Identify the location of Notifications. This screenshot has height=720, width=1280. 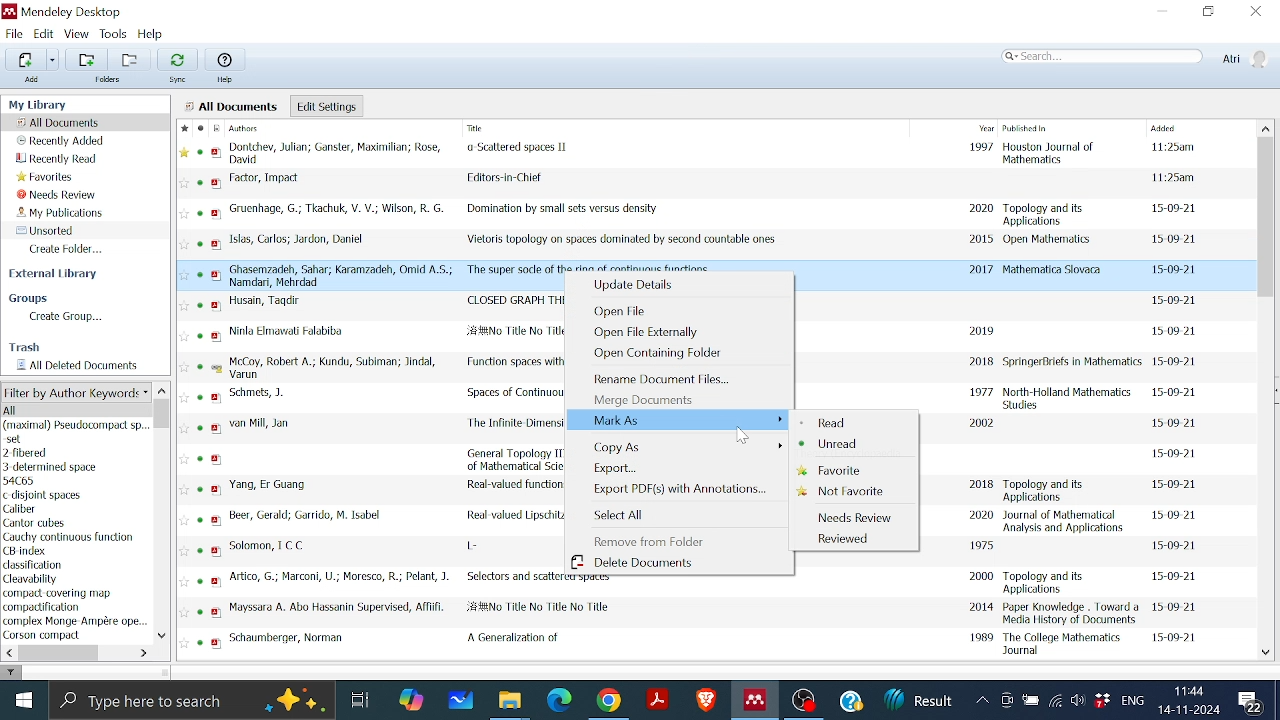
(1257, 701).